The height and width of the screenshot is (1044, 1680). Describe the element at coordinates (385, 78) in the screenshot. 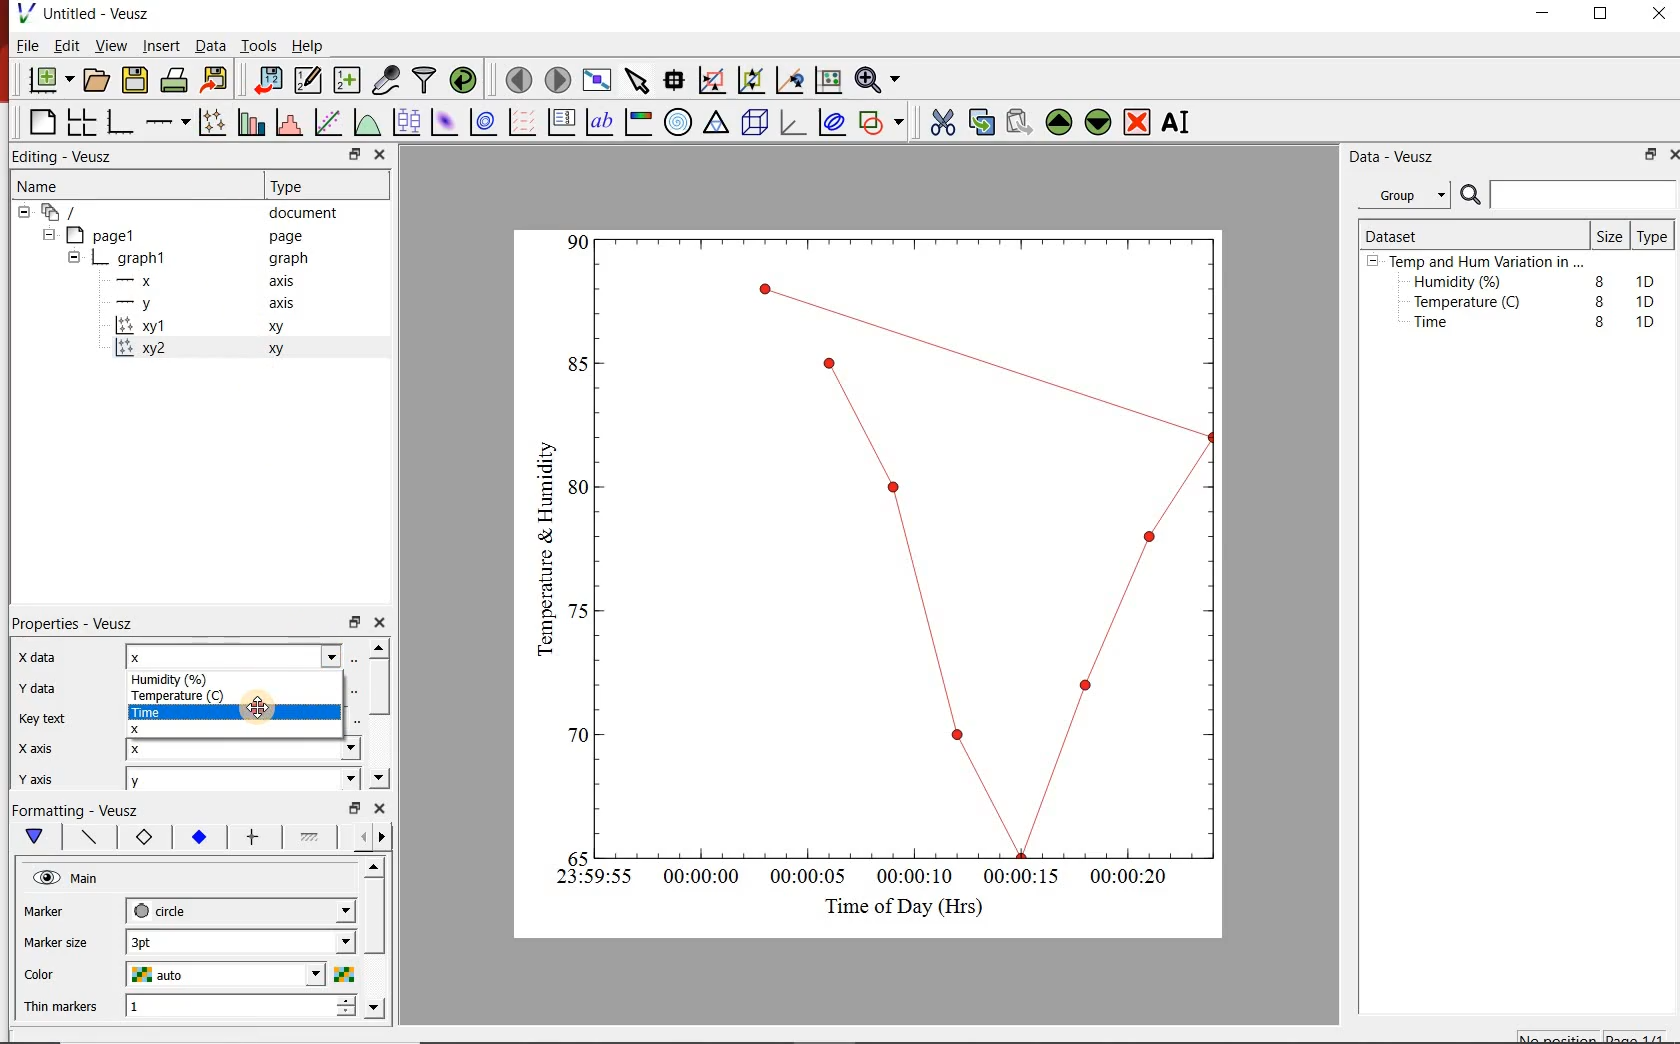

I see `capture remote data` at that location.